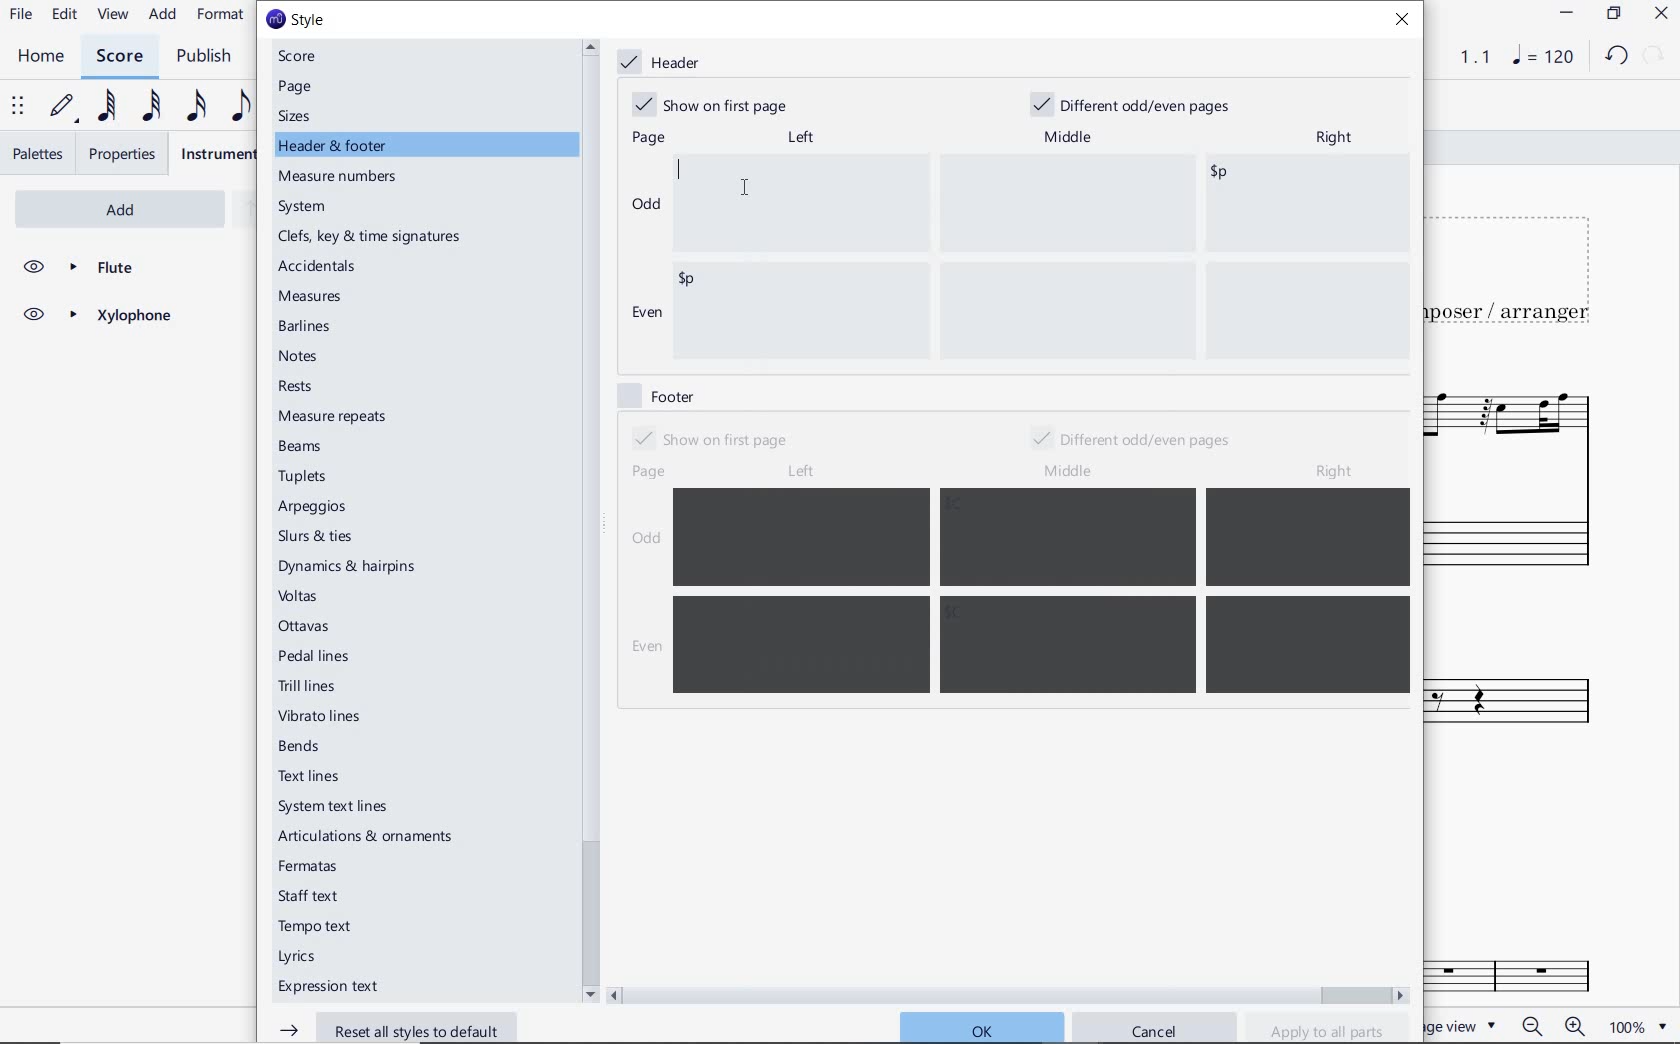 The height and width of the screenshot is (1044, 1680). Describe the element at coordinates (118, 55) in the screenshot. I see `SCORE` at that location.